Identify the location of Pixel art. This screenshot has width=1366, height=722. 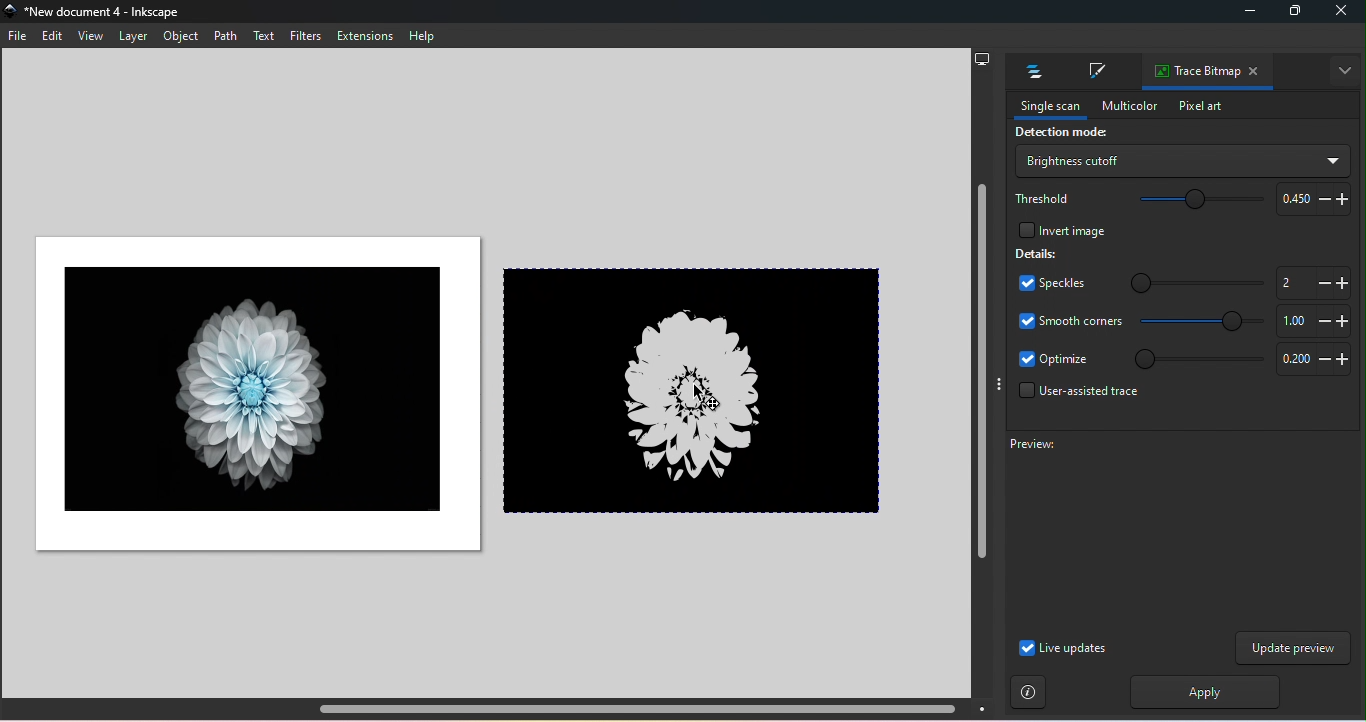
(1200, 107).